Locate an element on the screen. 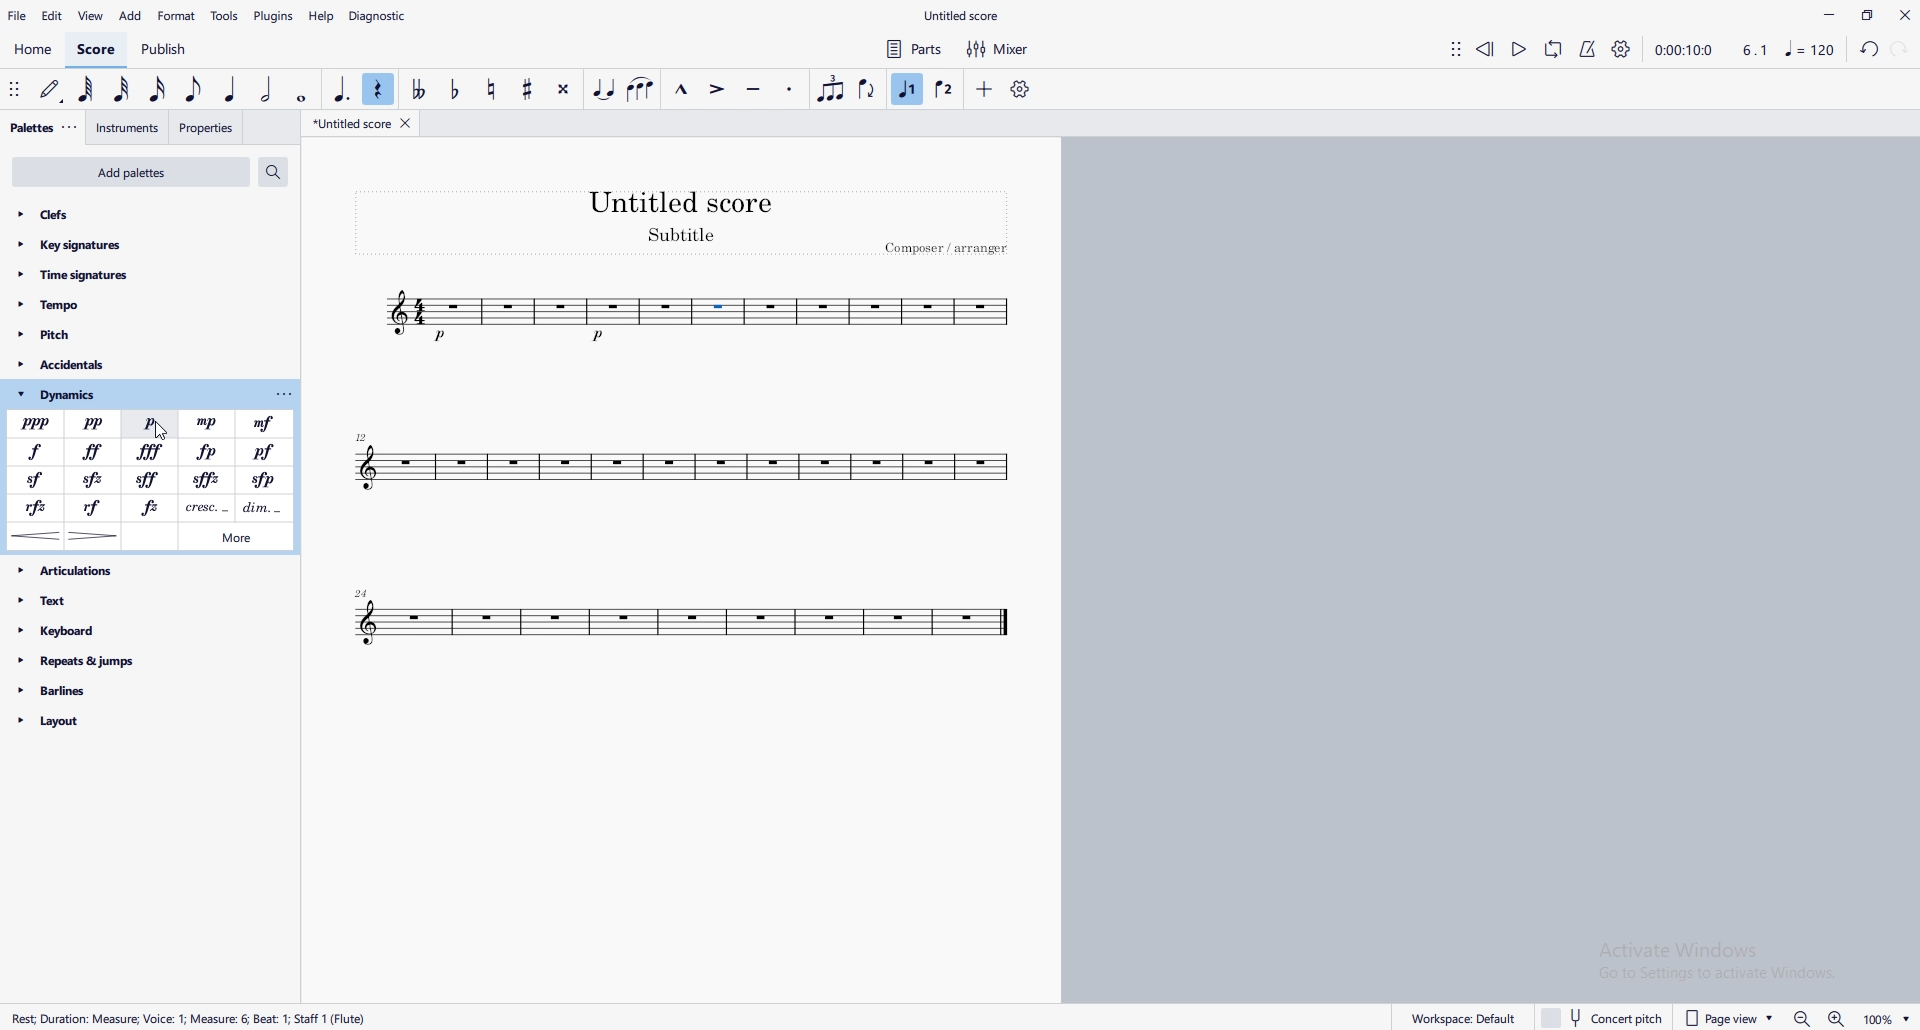  instruments is located at coordinates (129, 128).